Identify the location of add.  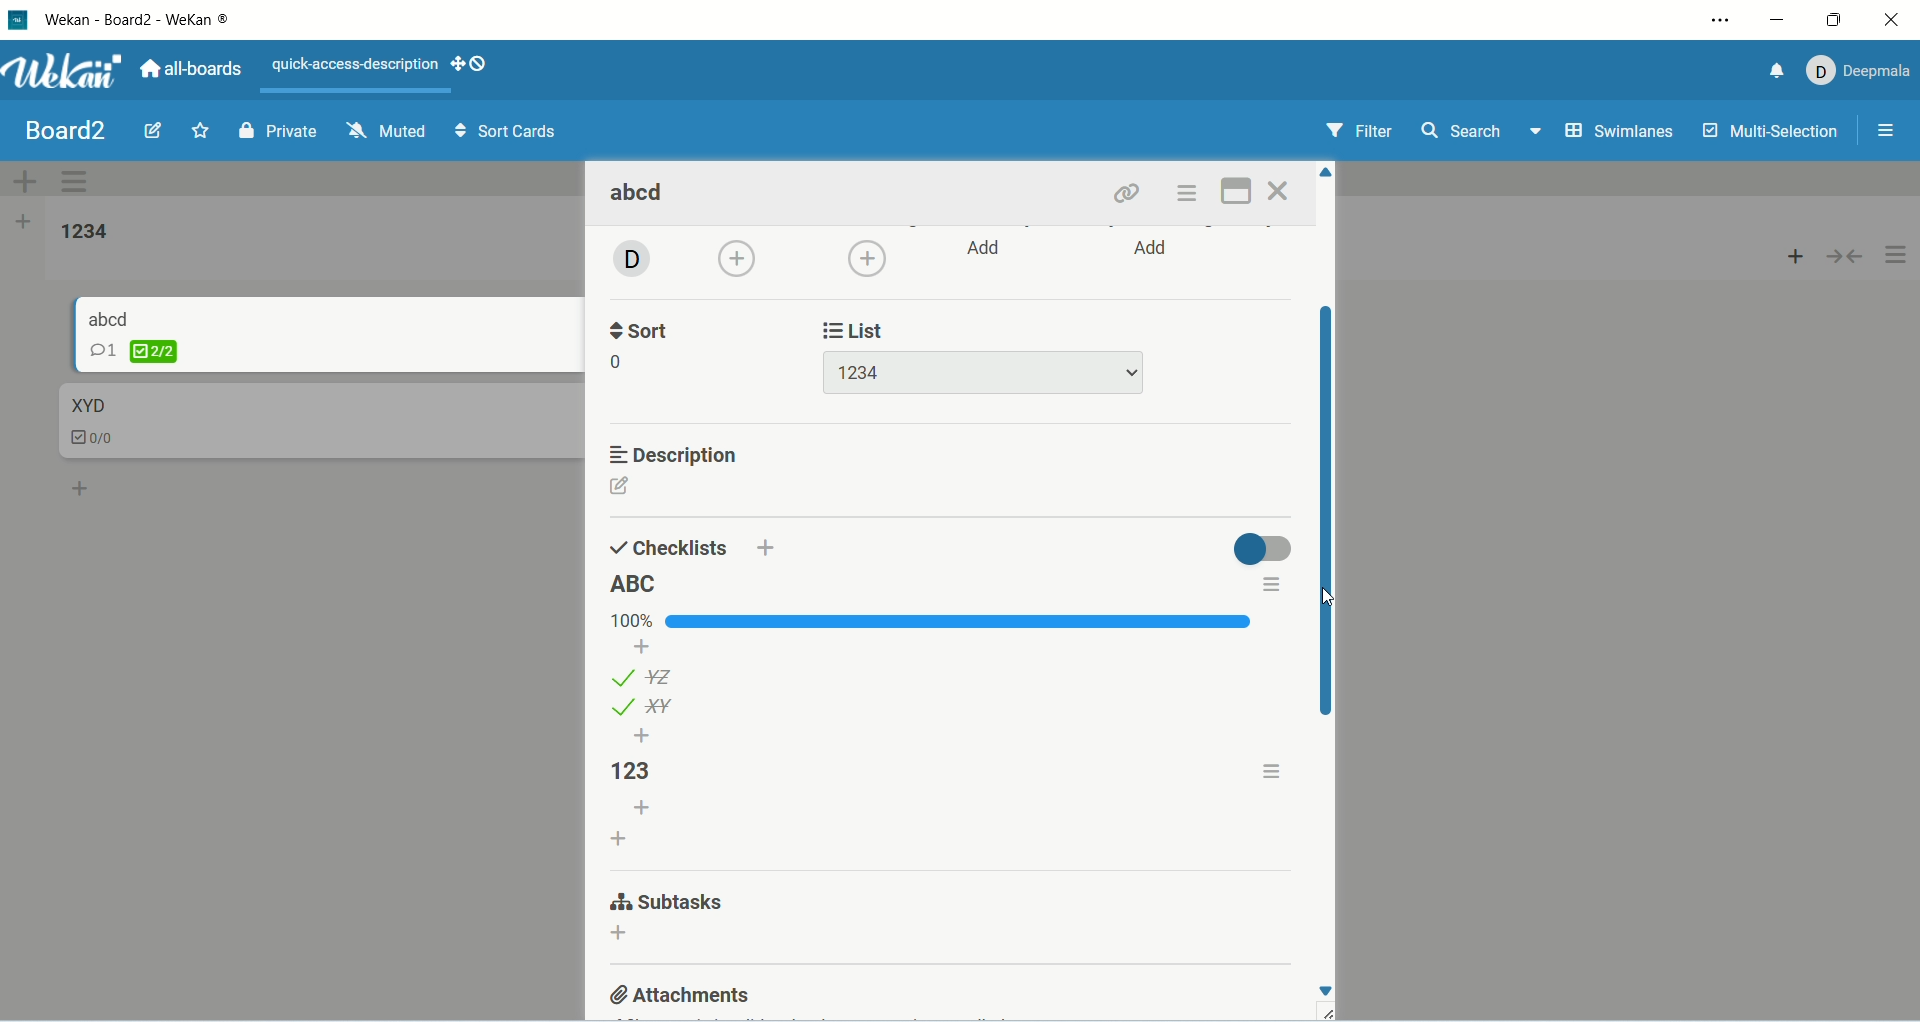
(867, 258).